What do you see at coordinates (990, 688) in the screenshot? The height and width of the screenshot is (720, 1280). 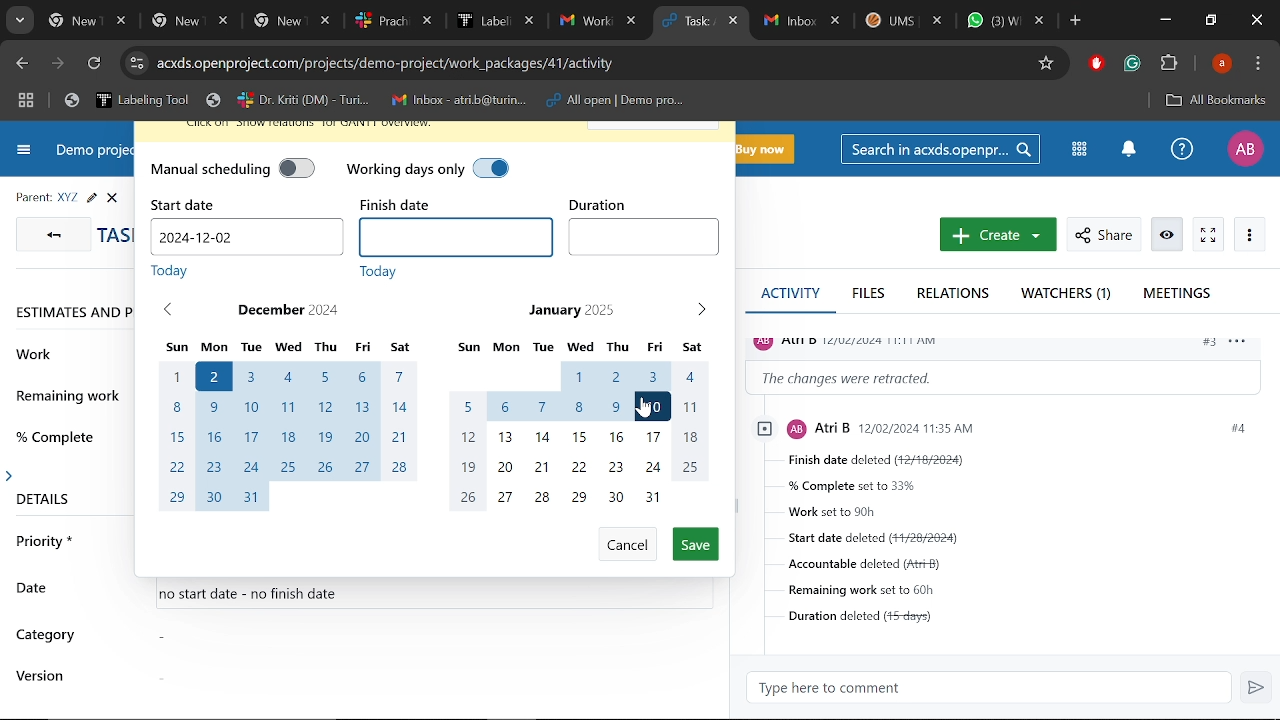 I see `Type here to comment` at bounding box center [990, 688].